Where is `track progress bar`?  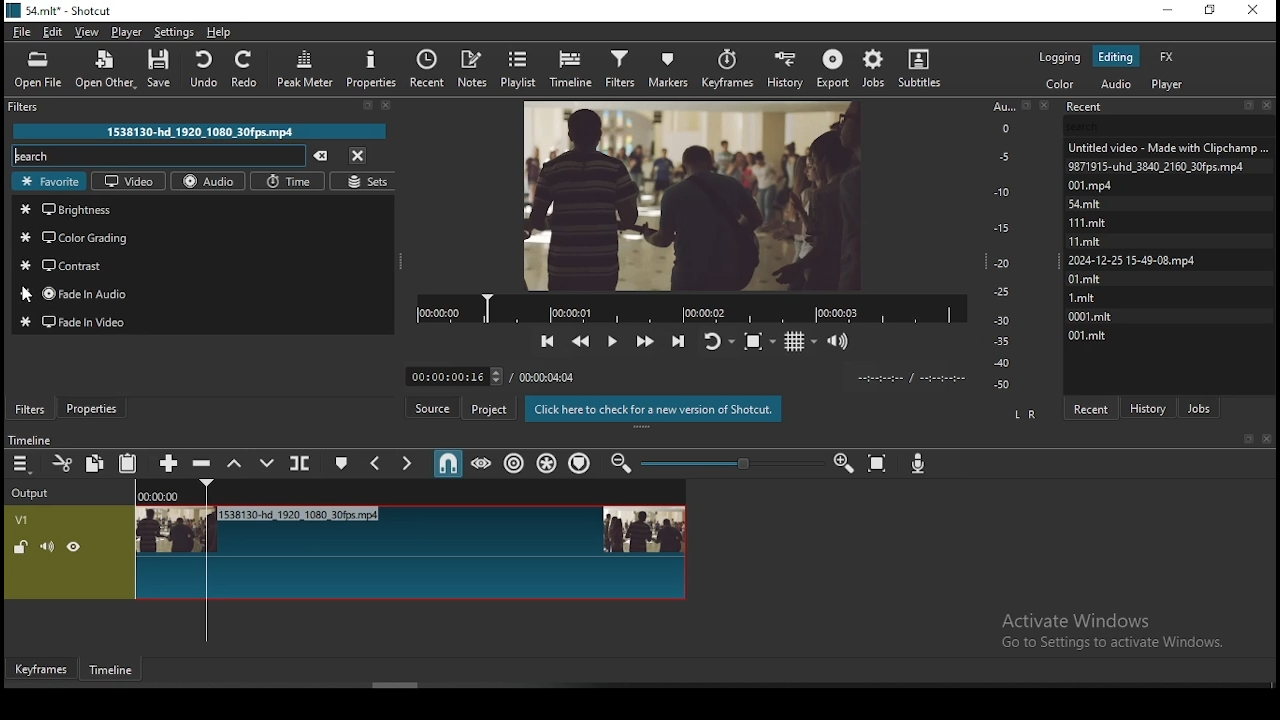
track progress bar is located at coordinates (693, 306).